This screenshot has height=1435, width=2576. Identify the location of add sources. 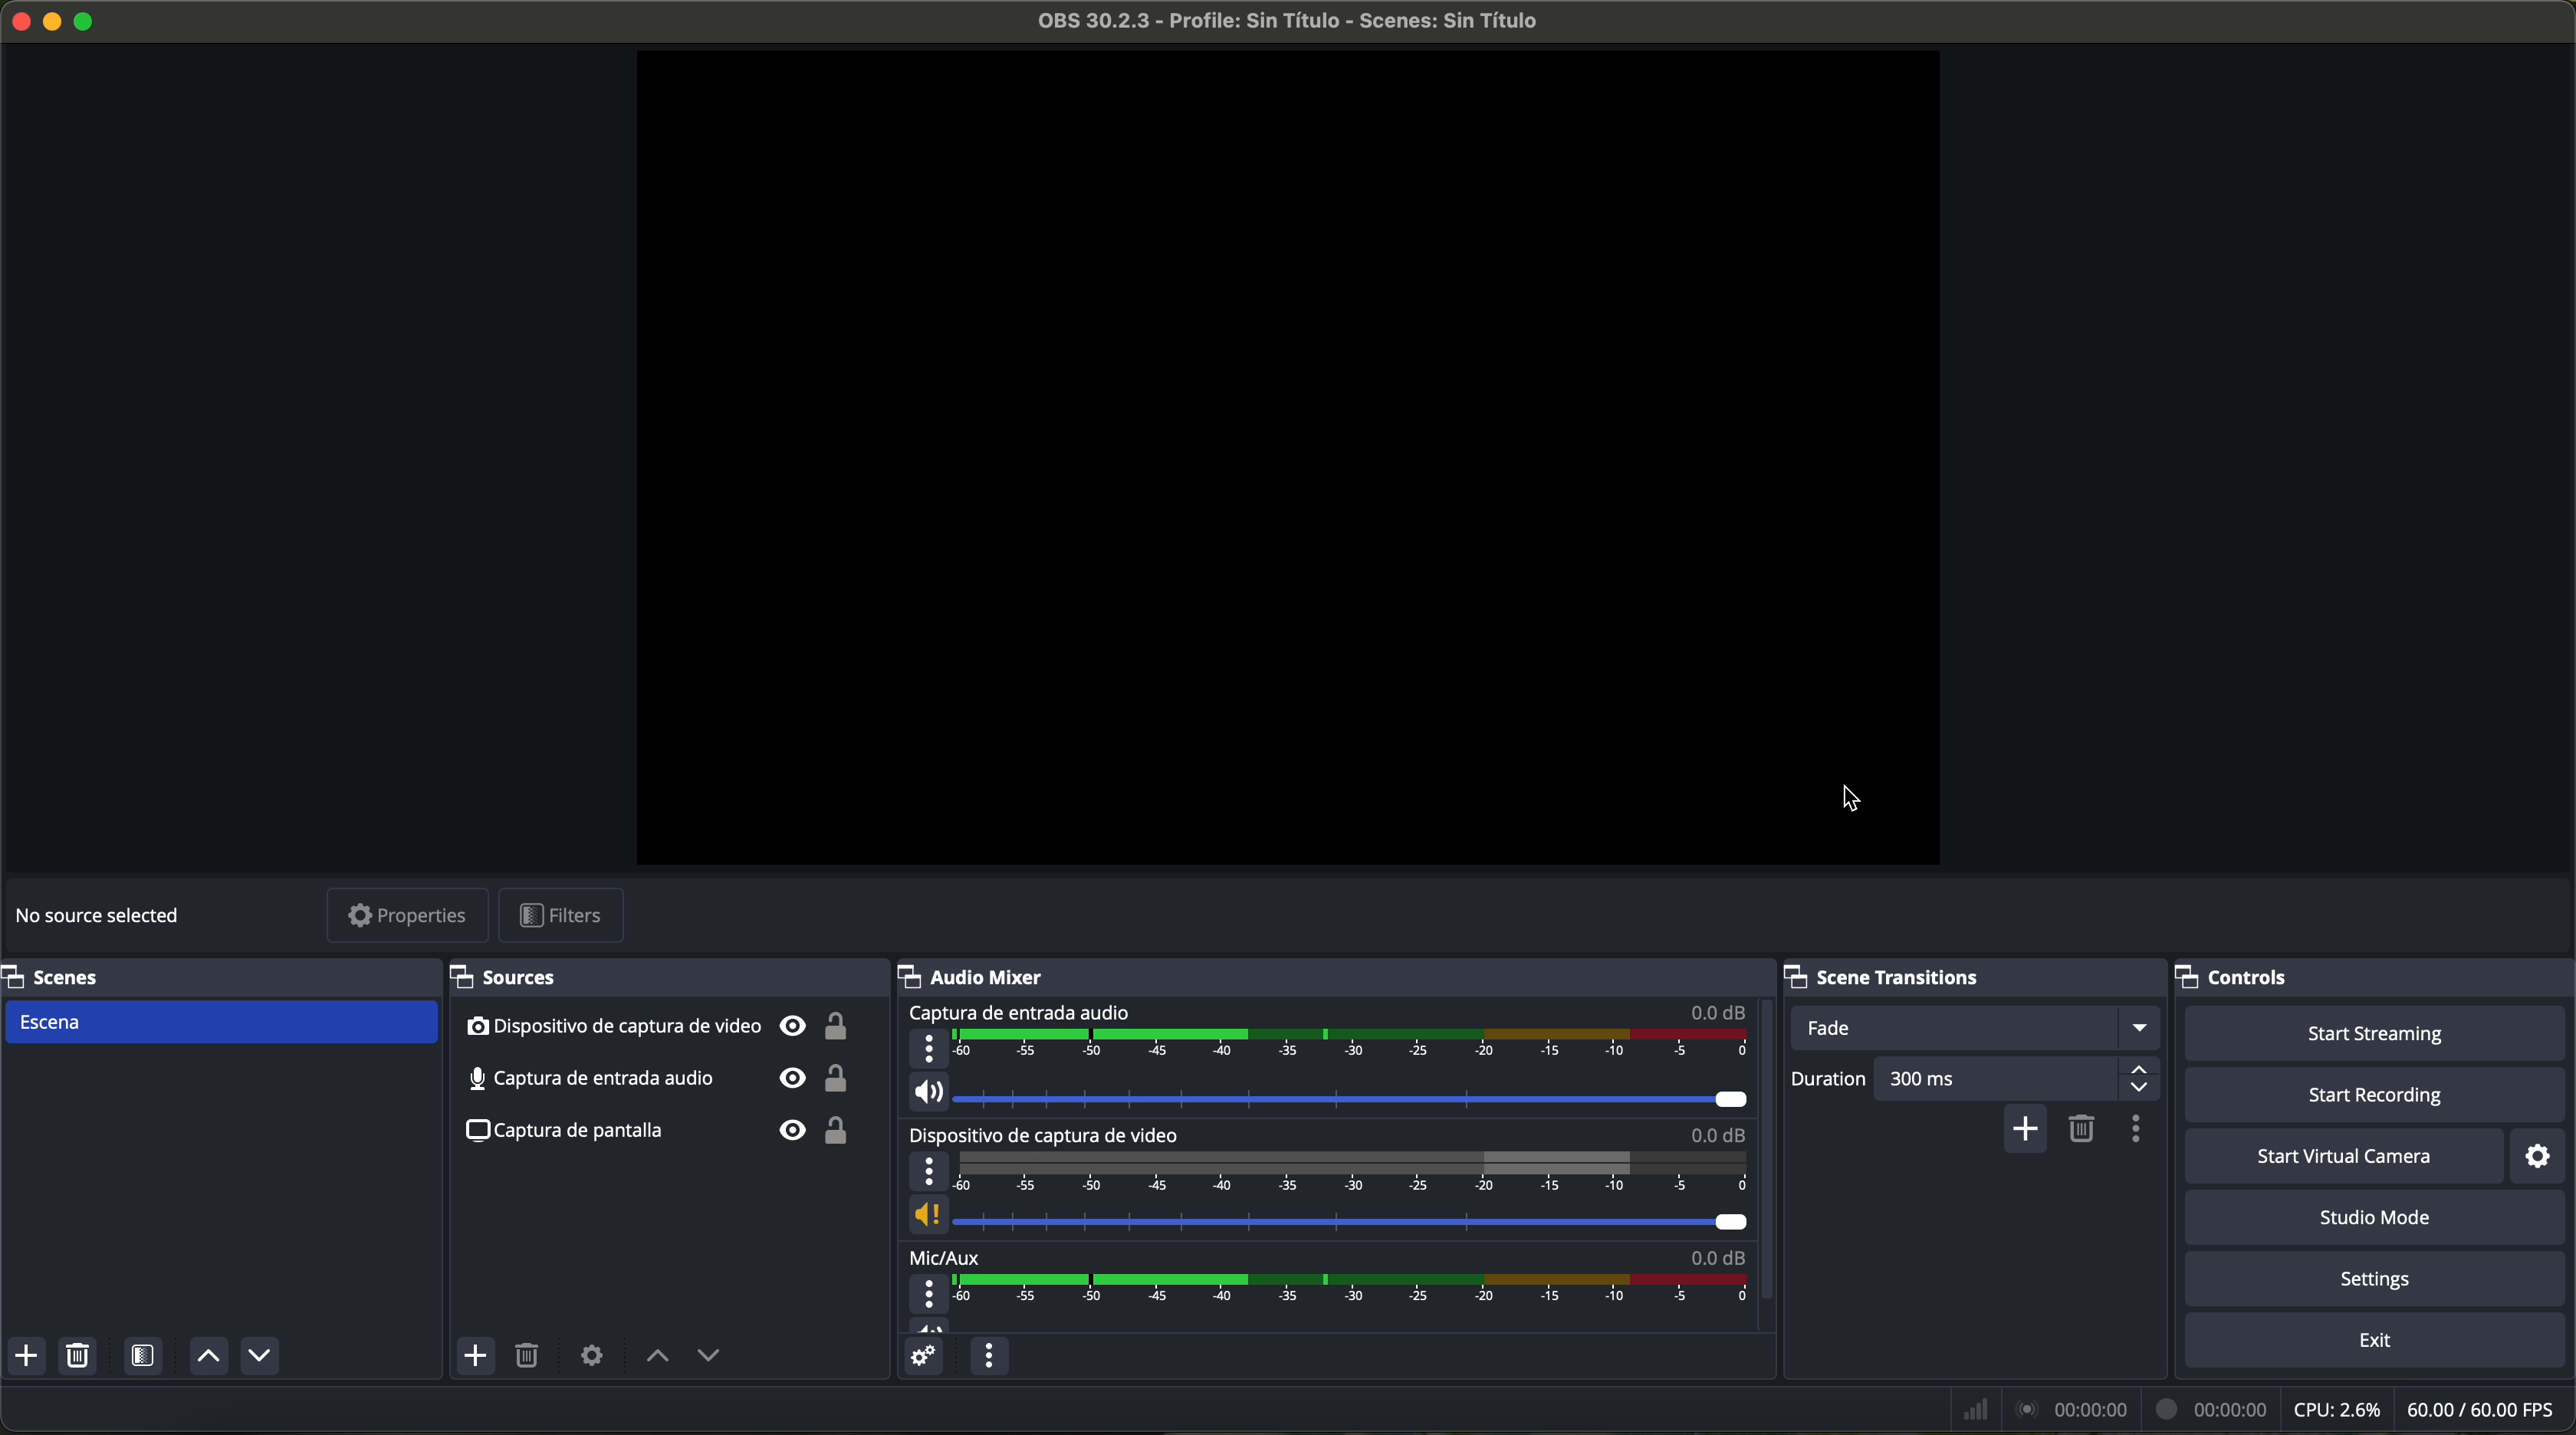
(478, 1357).